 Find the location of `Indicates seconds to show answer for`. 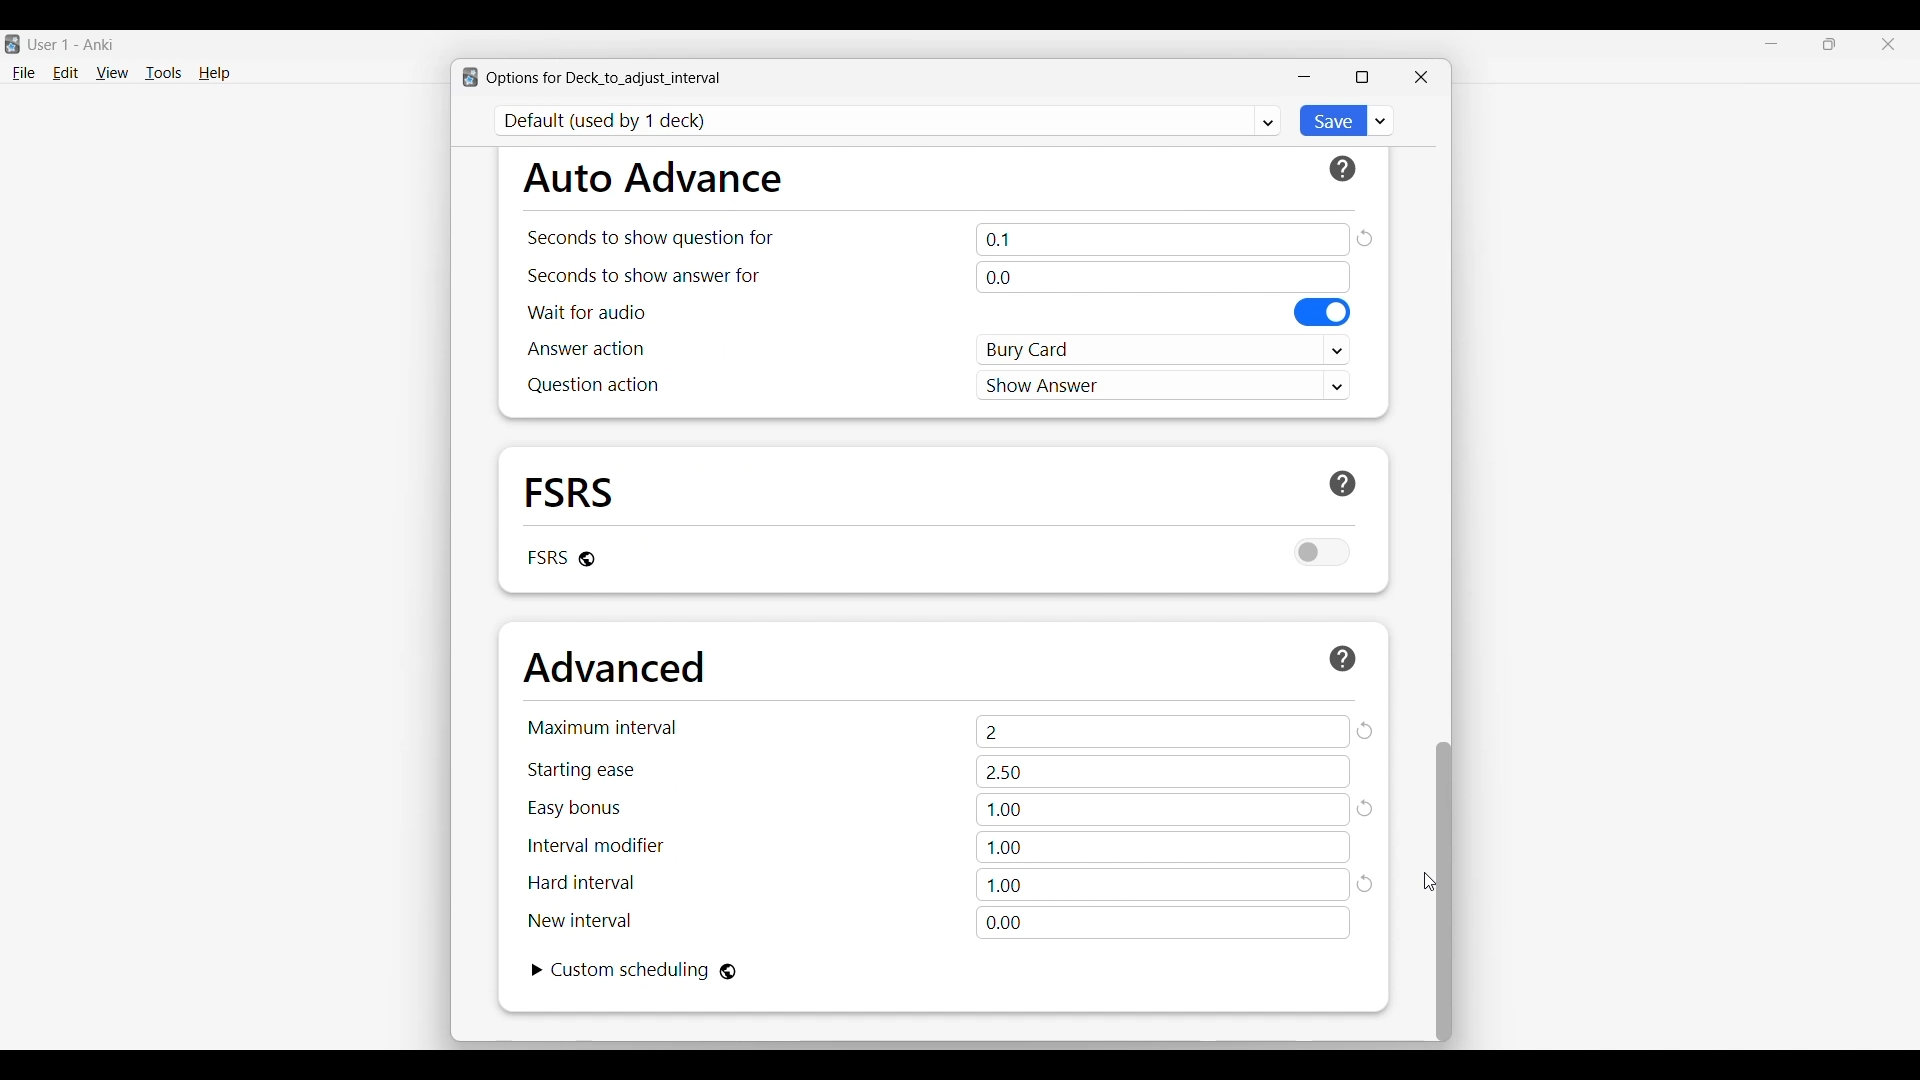

Indicates seconds to show answer for is located at coordinates (644, 276).